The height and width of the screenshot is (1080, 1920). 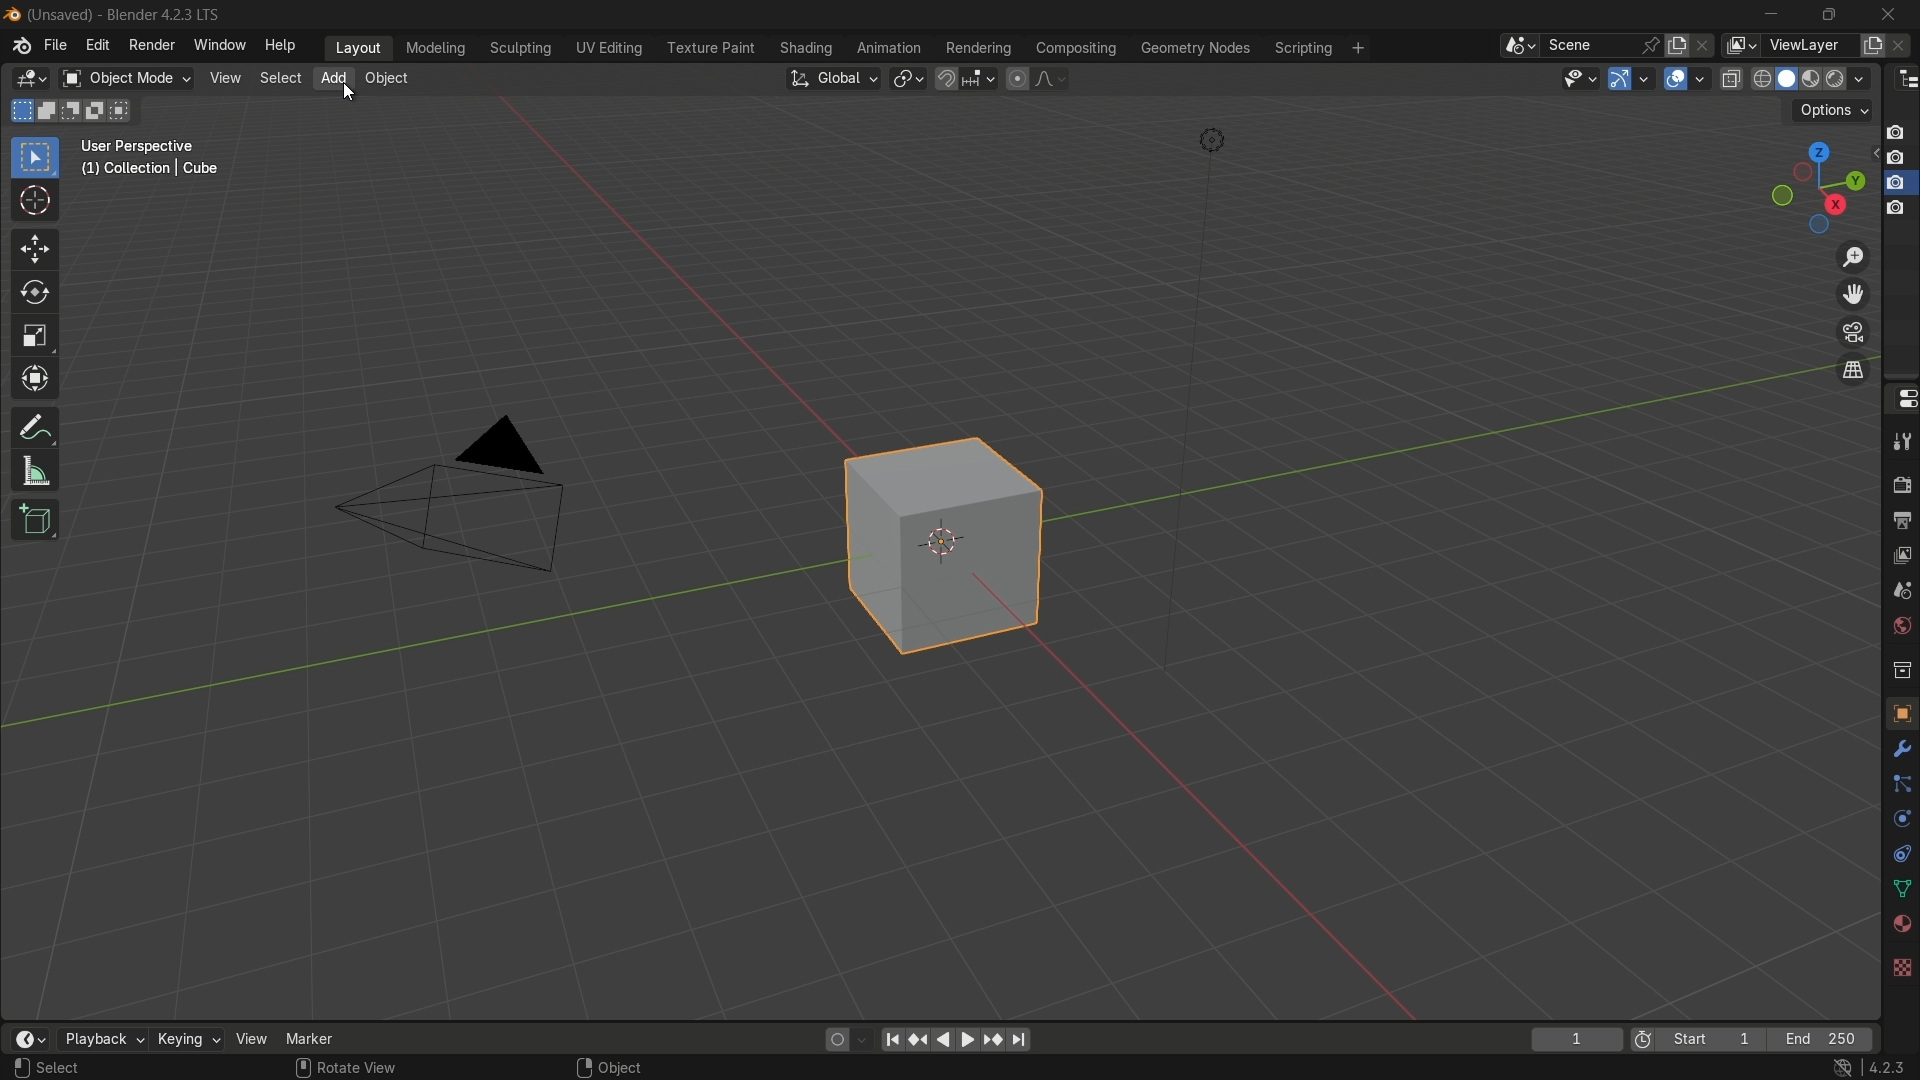 I want to click on transformation, so click(x=37, y=381).